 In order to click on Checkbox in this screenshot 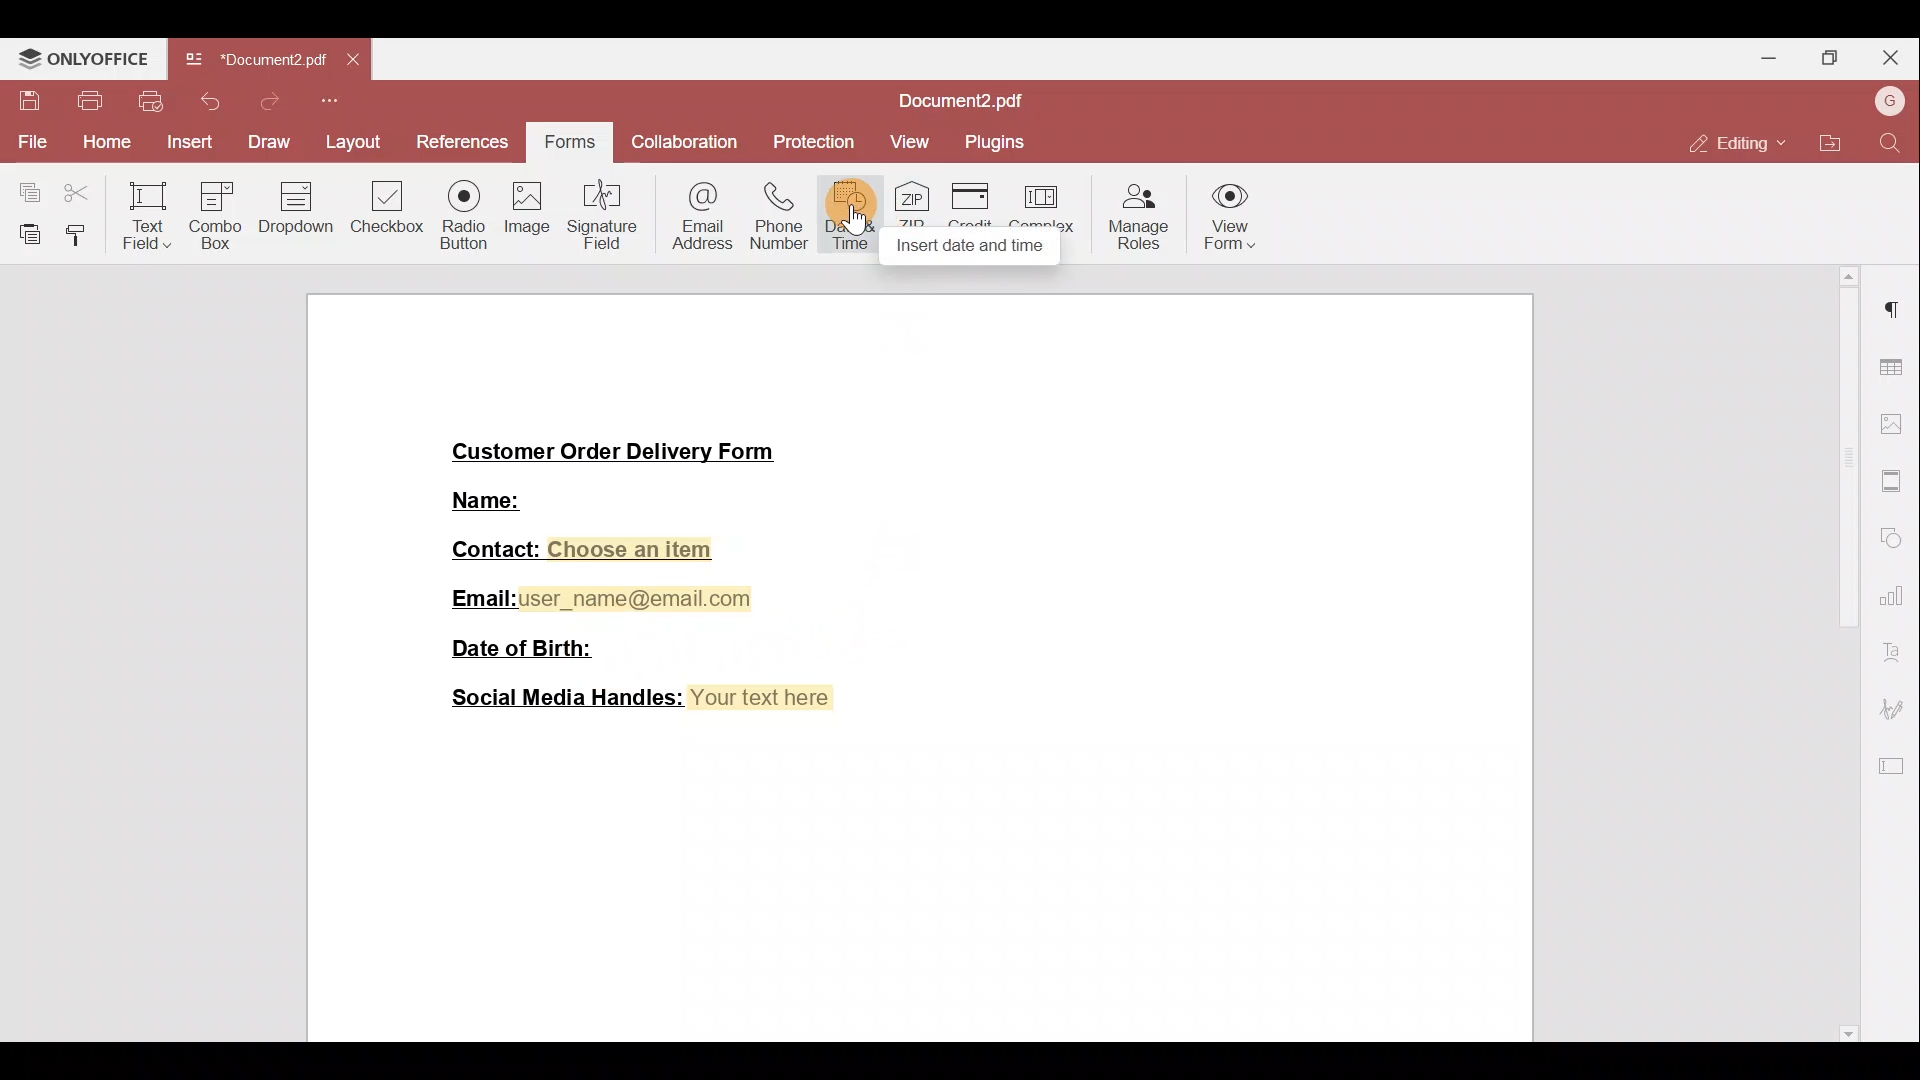, I will do `click(389, 215)`.